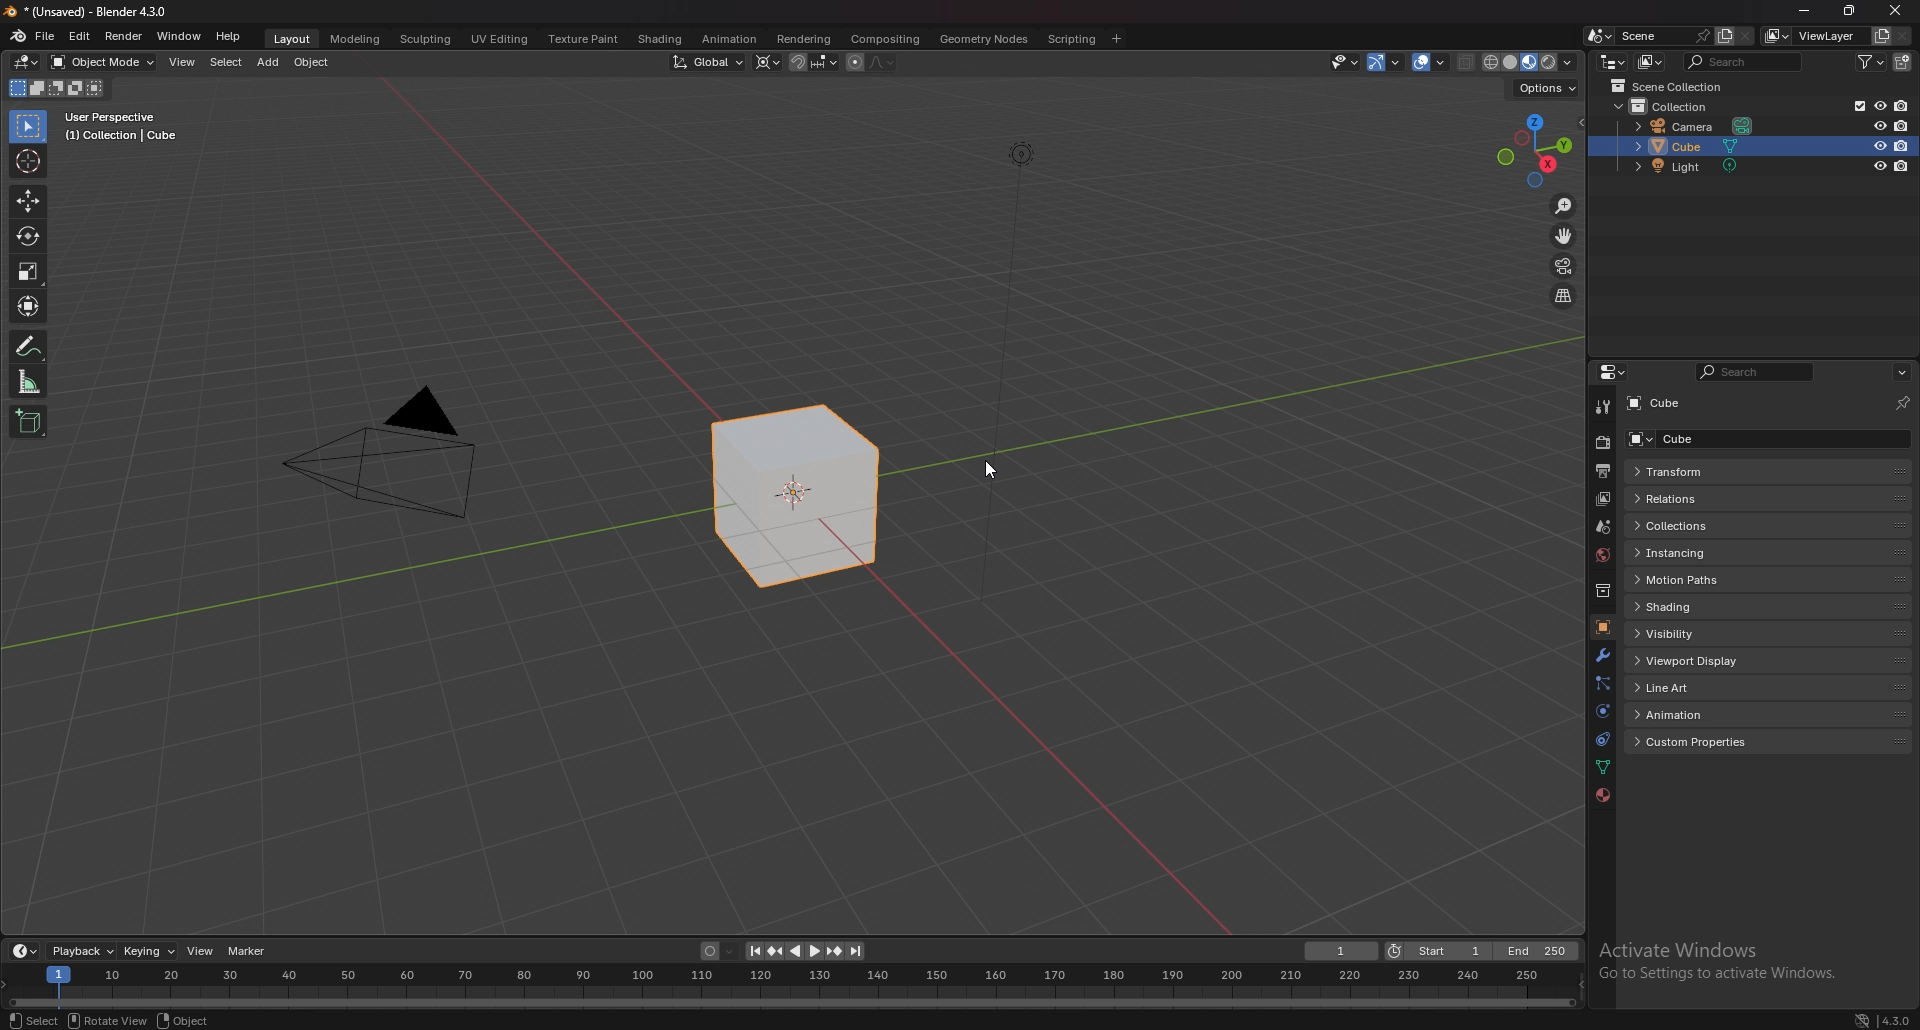  What do you see at coordinates (1754, 371) in the screenshot?
I see `search` at bounding box center [1754, 371].